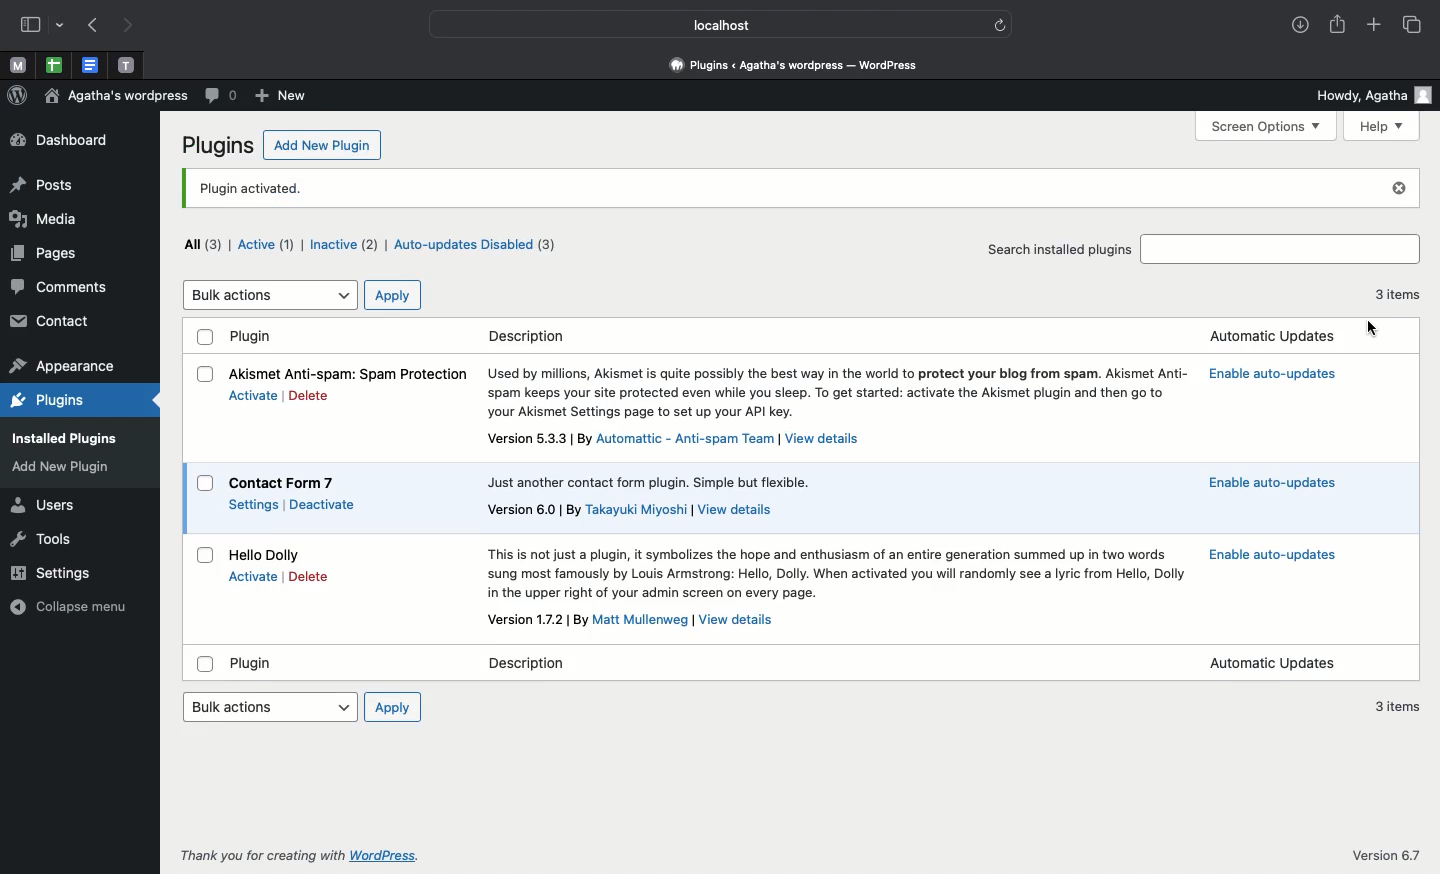 This screenshot has width=1440, height=874. I want to click on thank you for creating with Wordpress, so click(293, 856).